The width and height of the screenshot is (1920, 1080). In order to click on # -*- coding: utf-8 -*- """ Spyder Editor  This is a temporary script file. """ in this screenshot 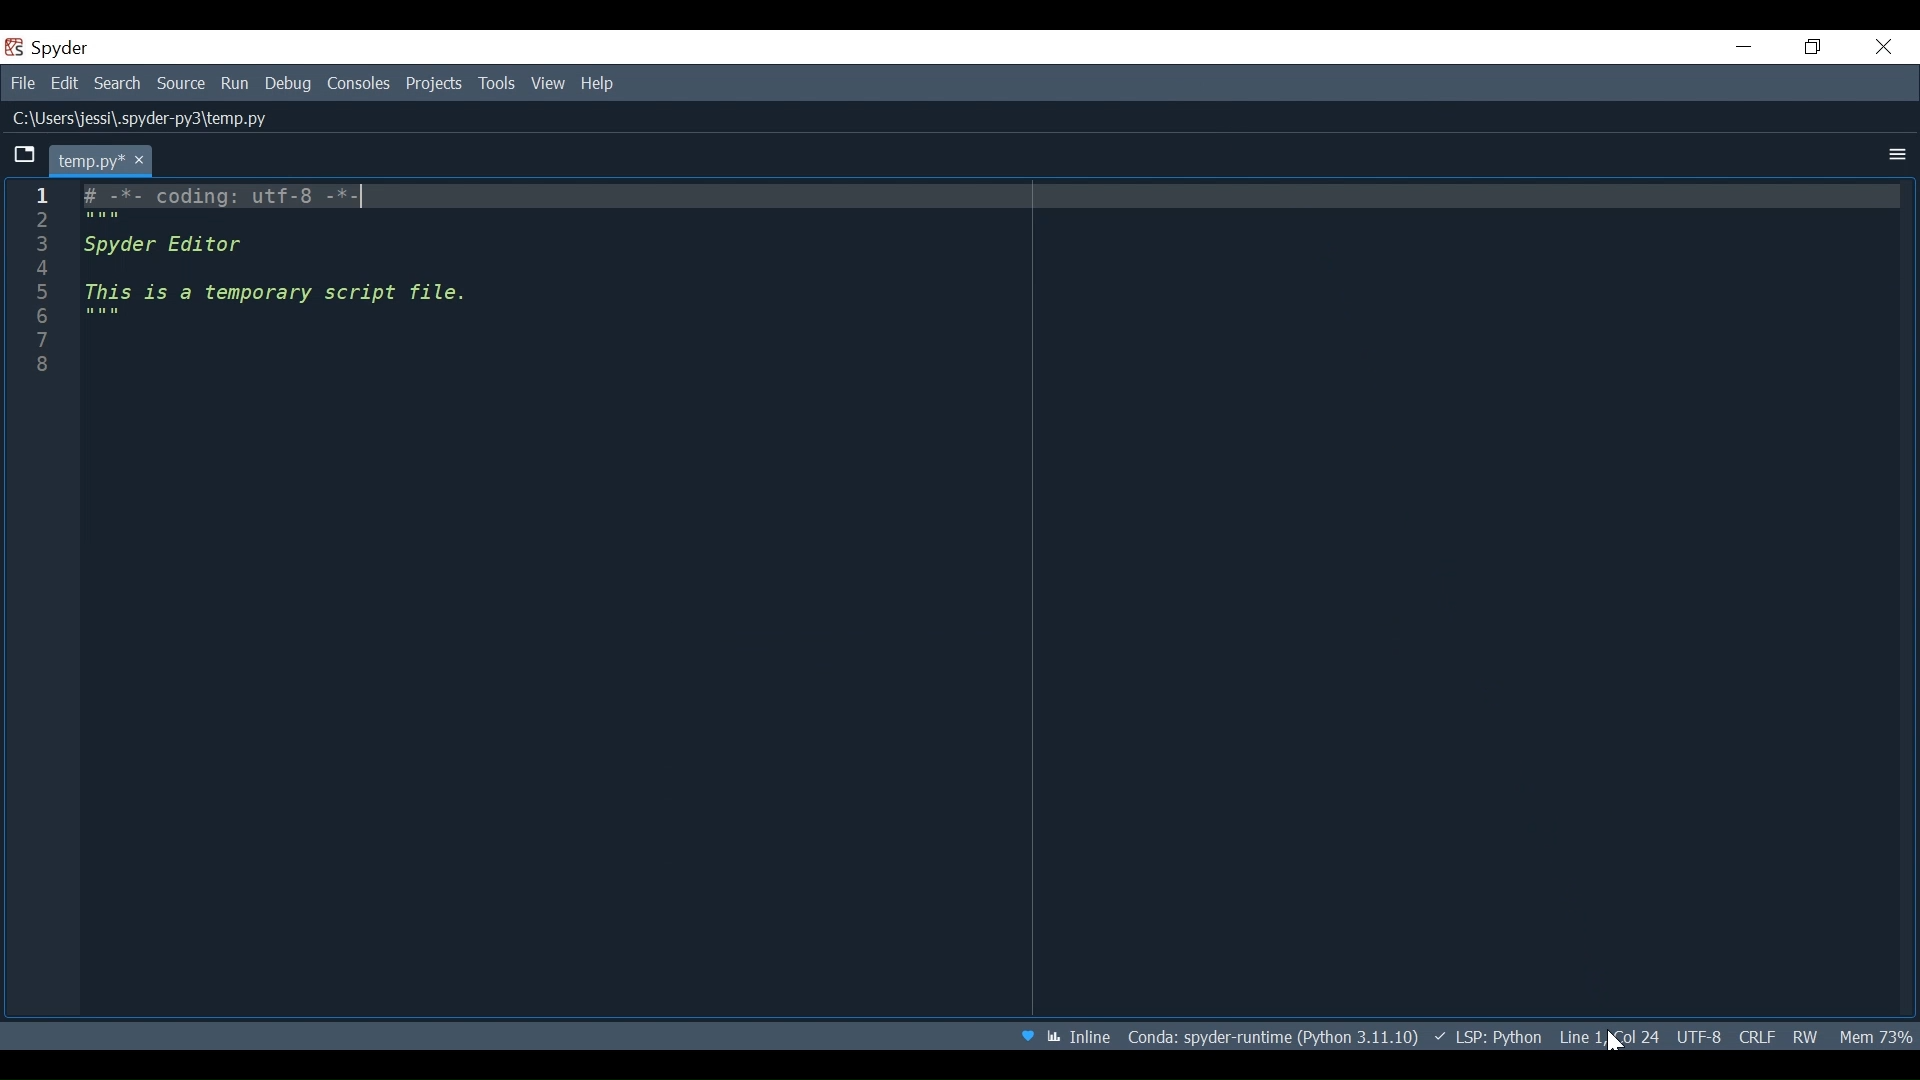, I will do `click(1001, 599)`.